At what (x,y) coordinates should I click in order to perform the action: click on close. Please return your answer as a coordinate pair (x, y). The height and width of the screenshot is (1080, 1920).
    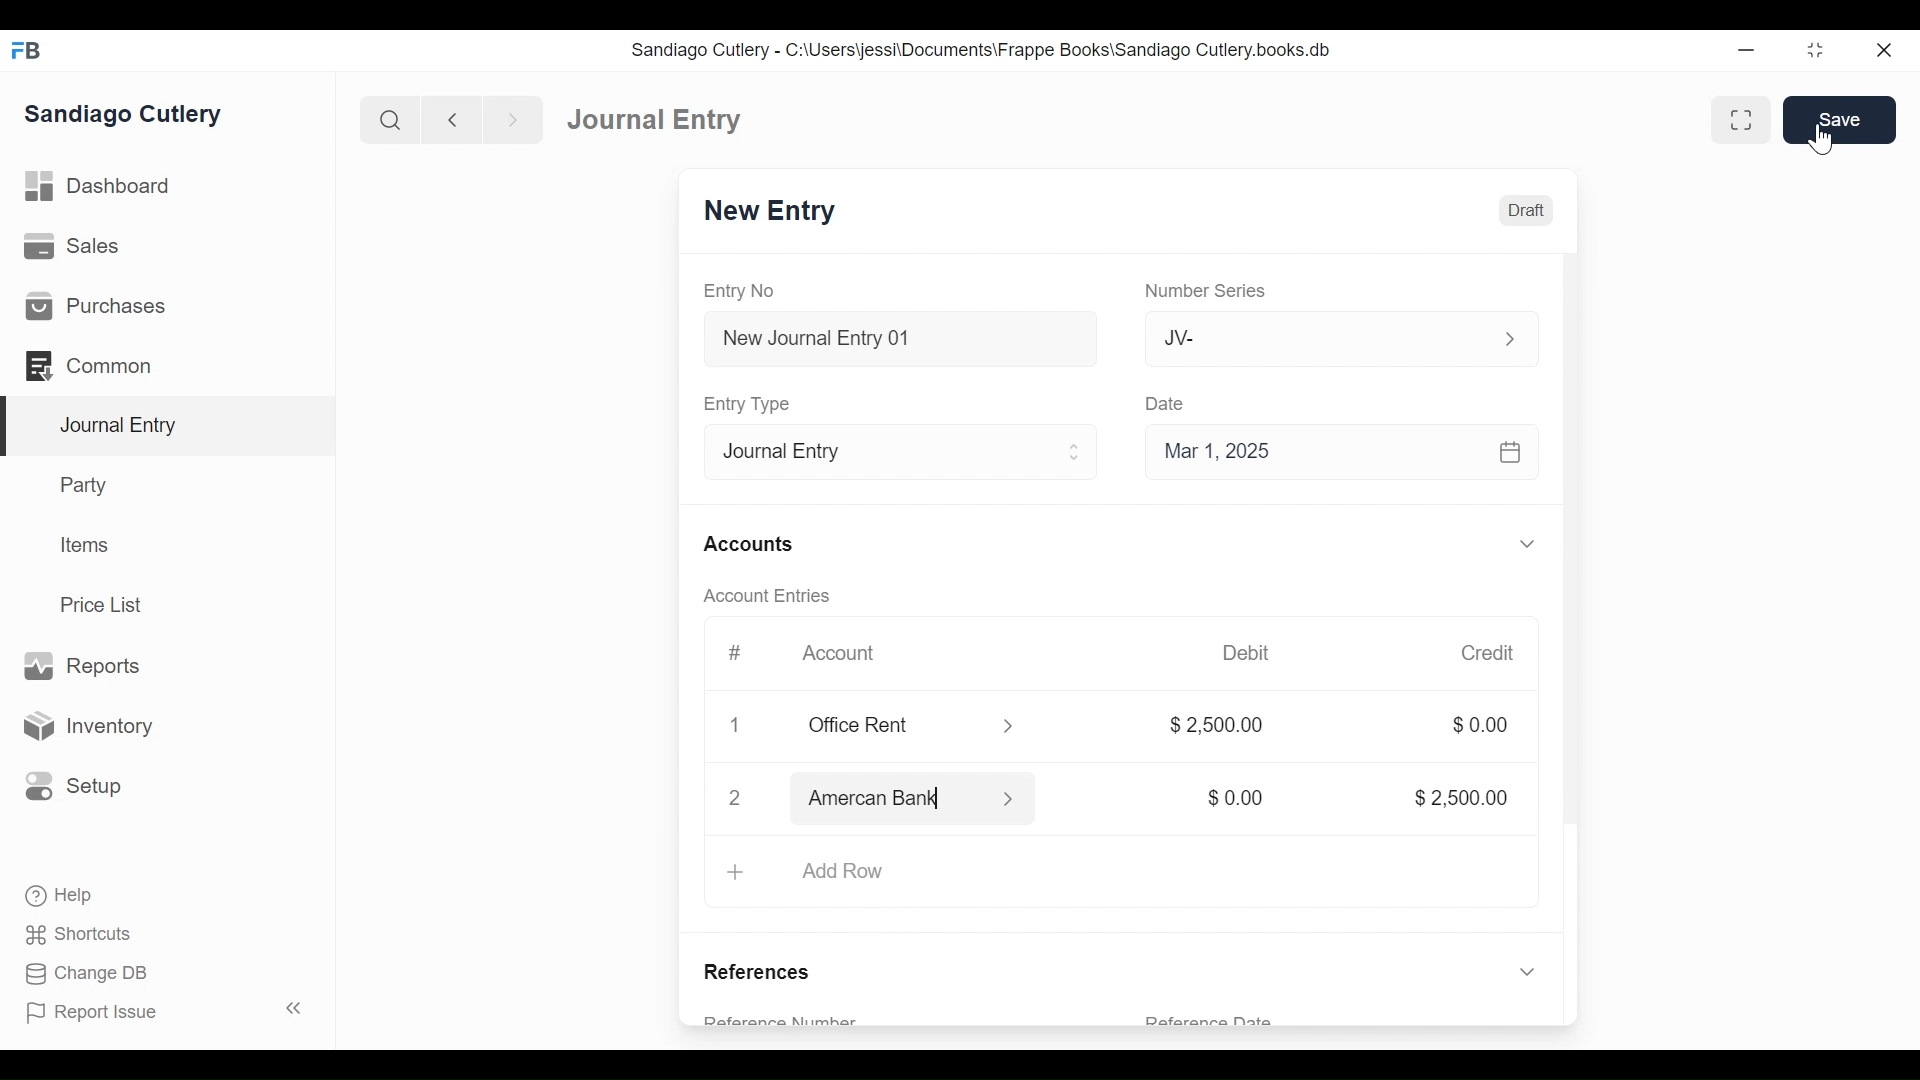
    Looking at the image, I should click on (1891, 48).